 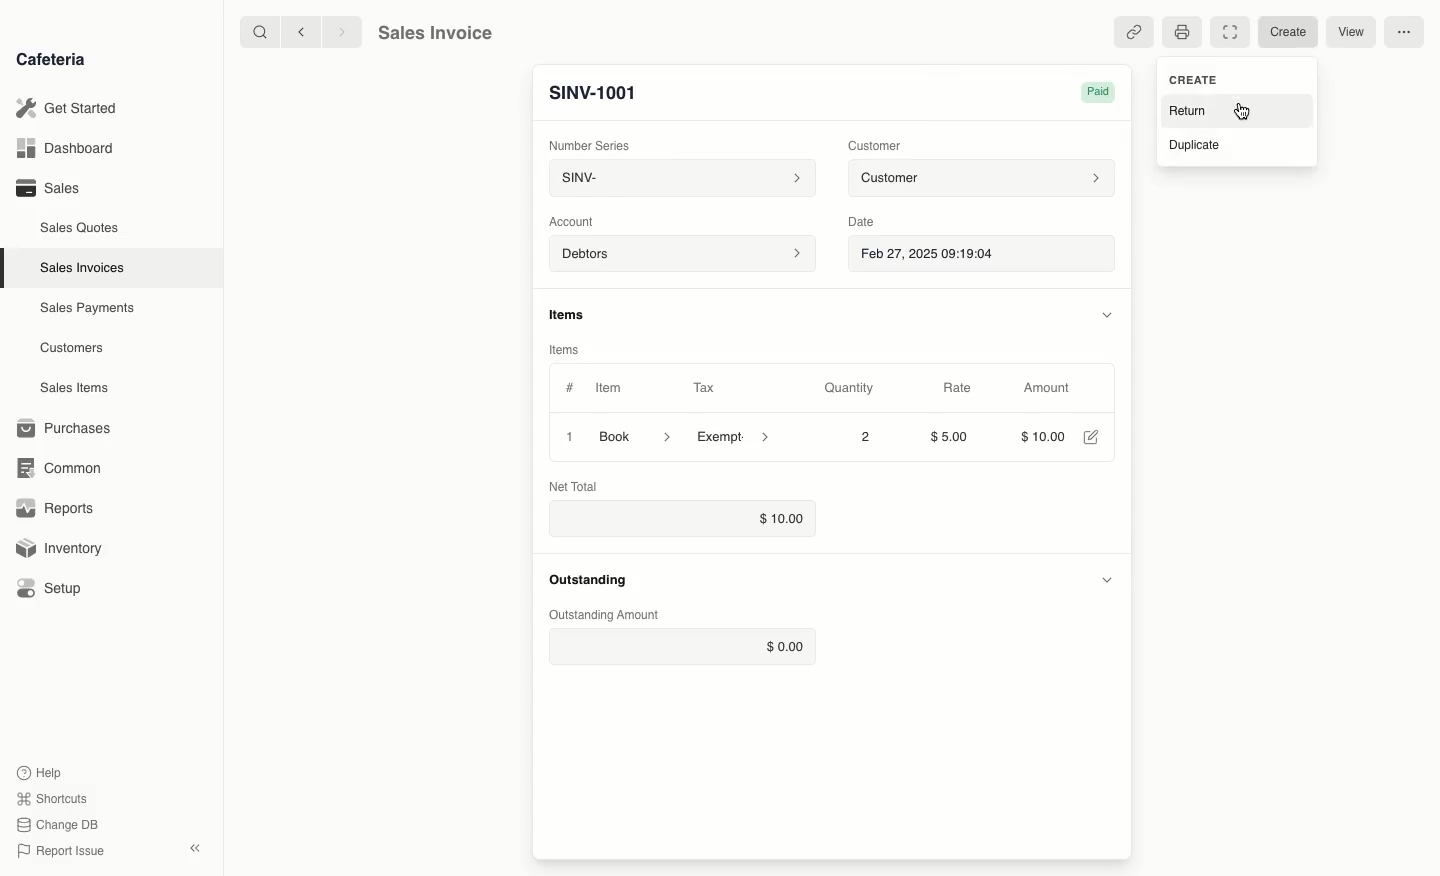 I want to click on Customers, so click(x=72, y=349).